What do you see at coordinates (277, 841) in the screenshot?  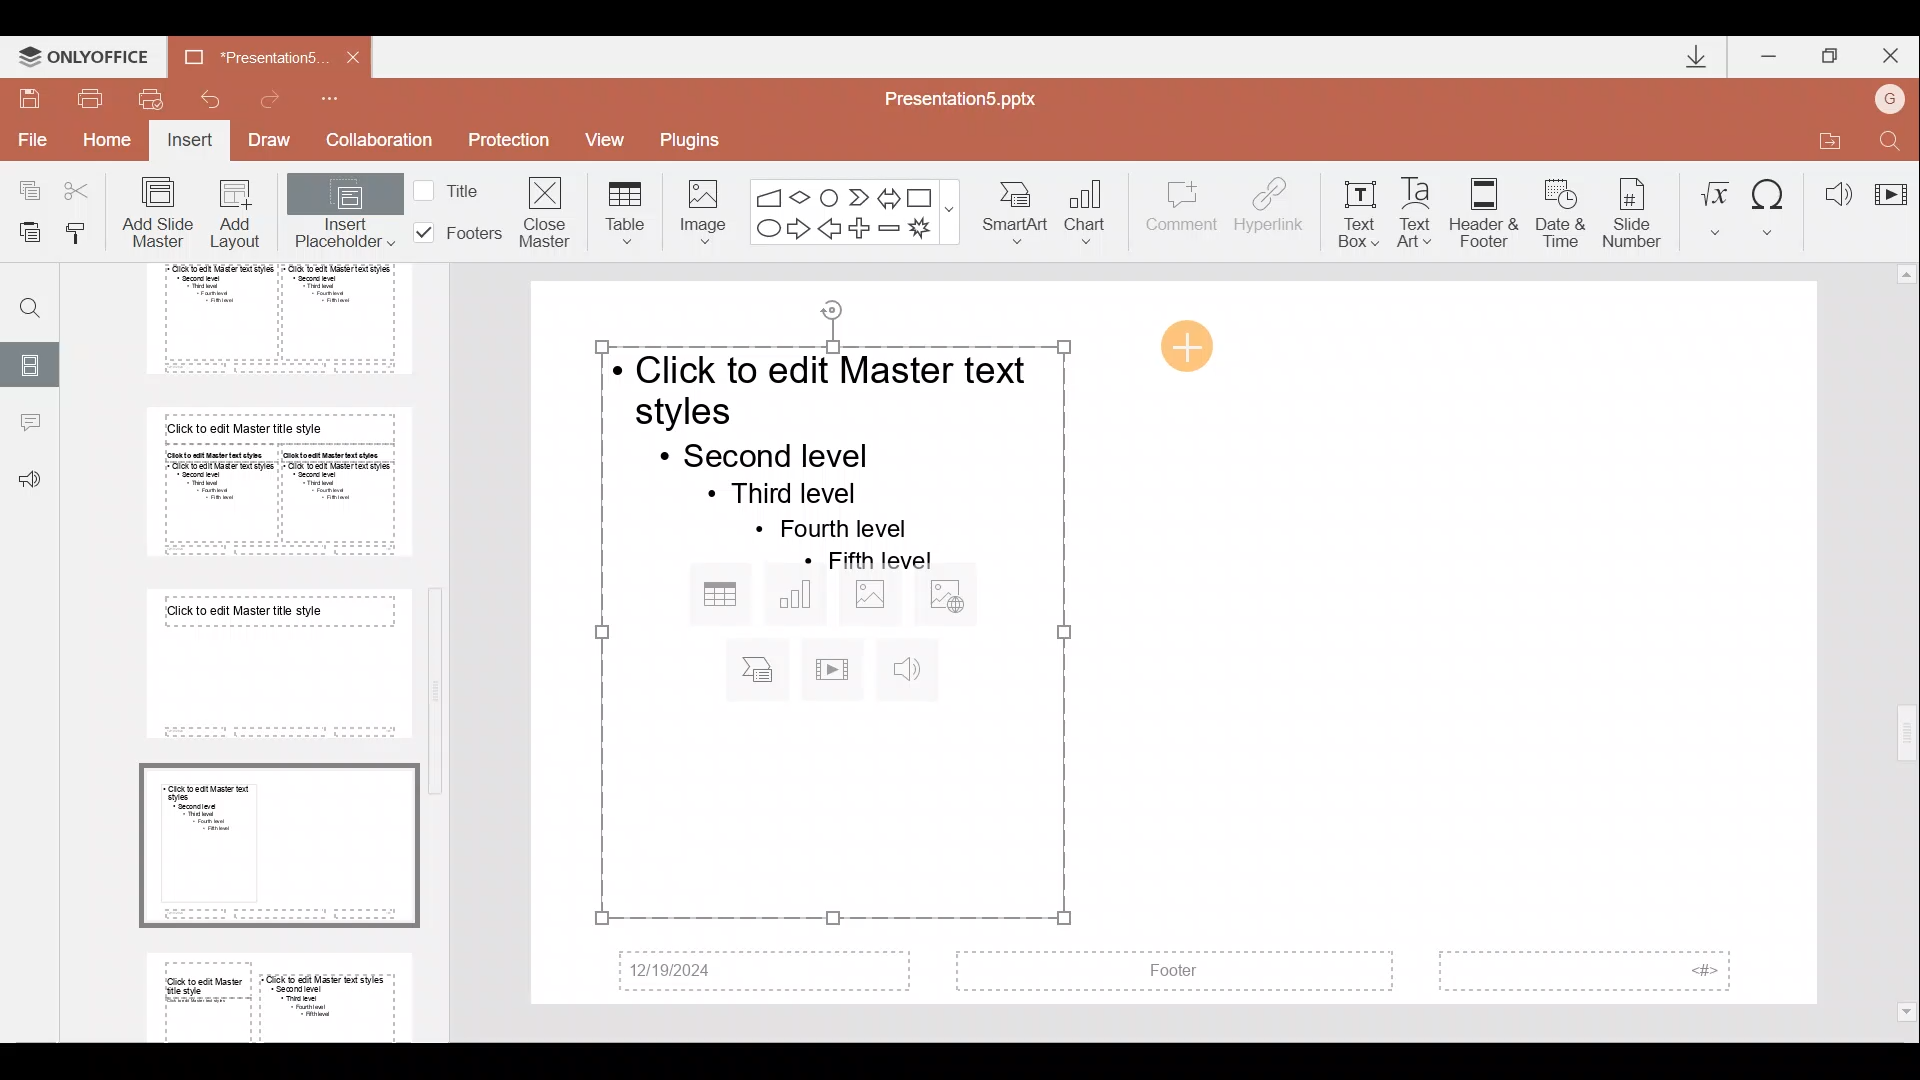 I see `Slide 8` at bounding box center [277, 841].